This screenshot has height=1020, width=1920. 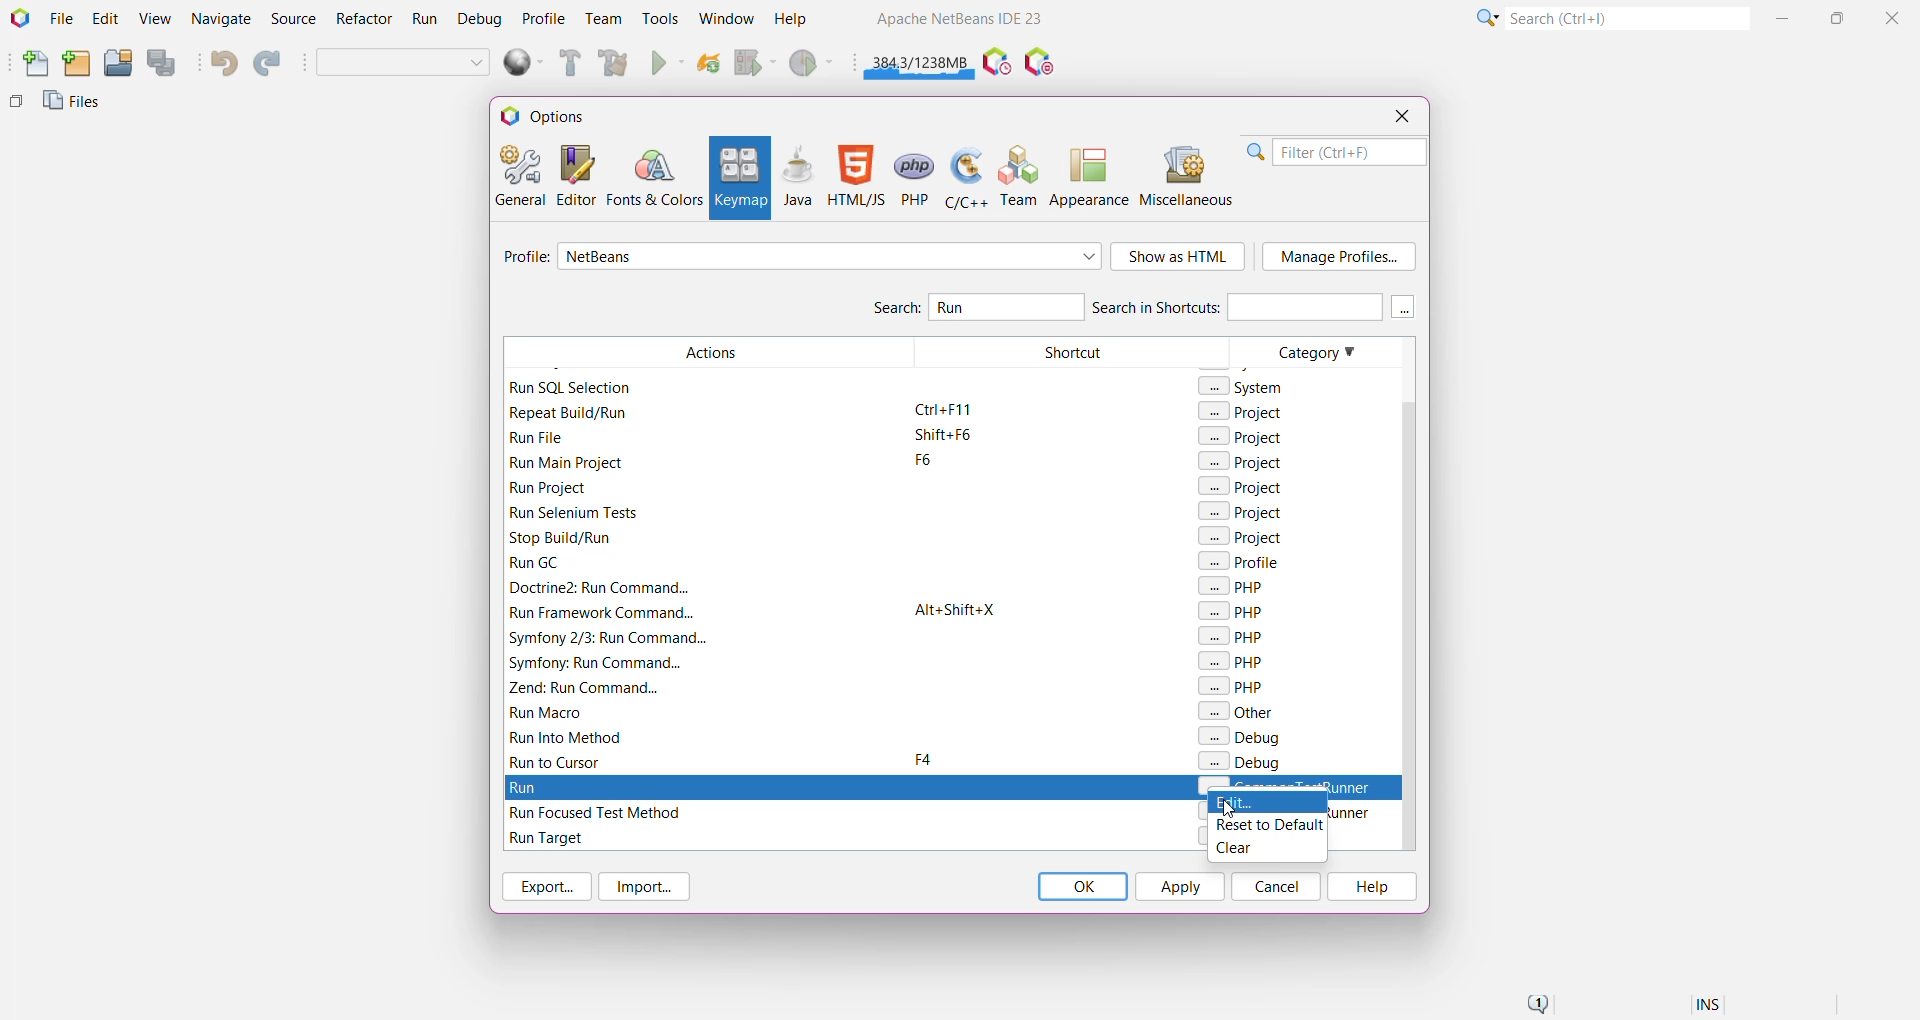 I want to click on Debug Main Project, so click(x=754, y=63).